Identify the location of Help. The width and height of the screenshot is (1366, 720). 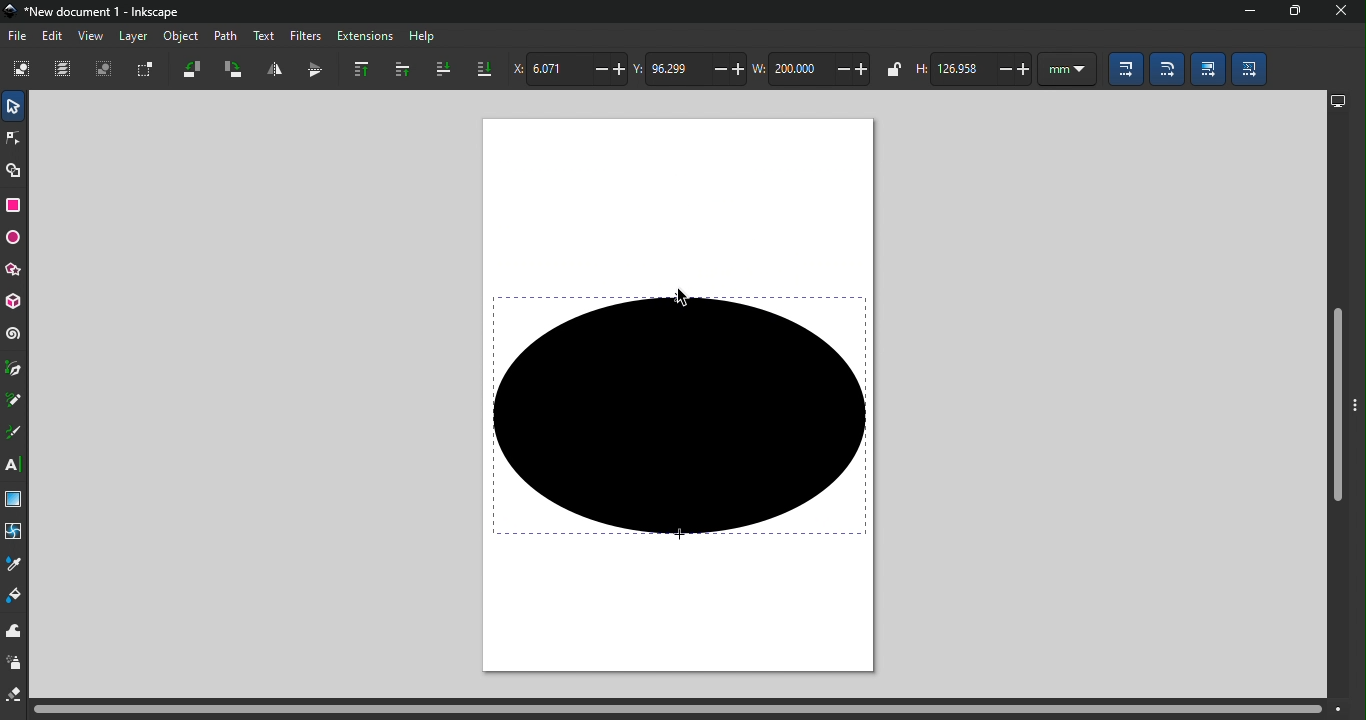
(420, 34).